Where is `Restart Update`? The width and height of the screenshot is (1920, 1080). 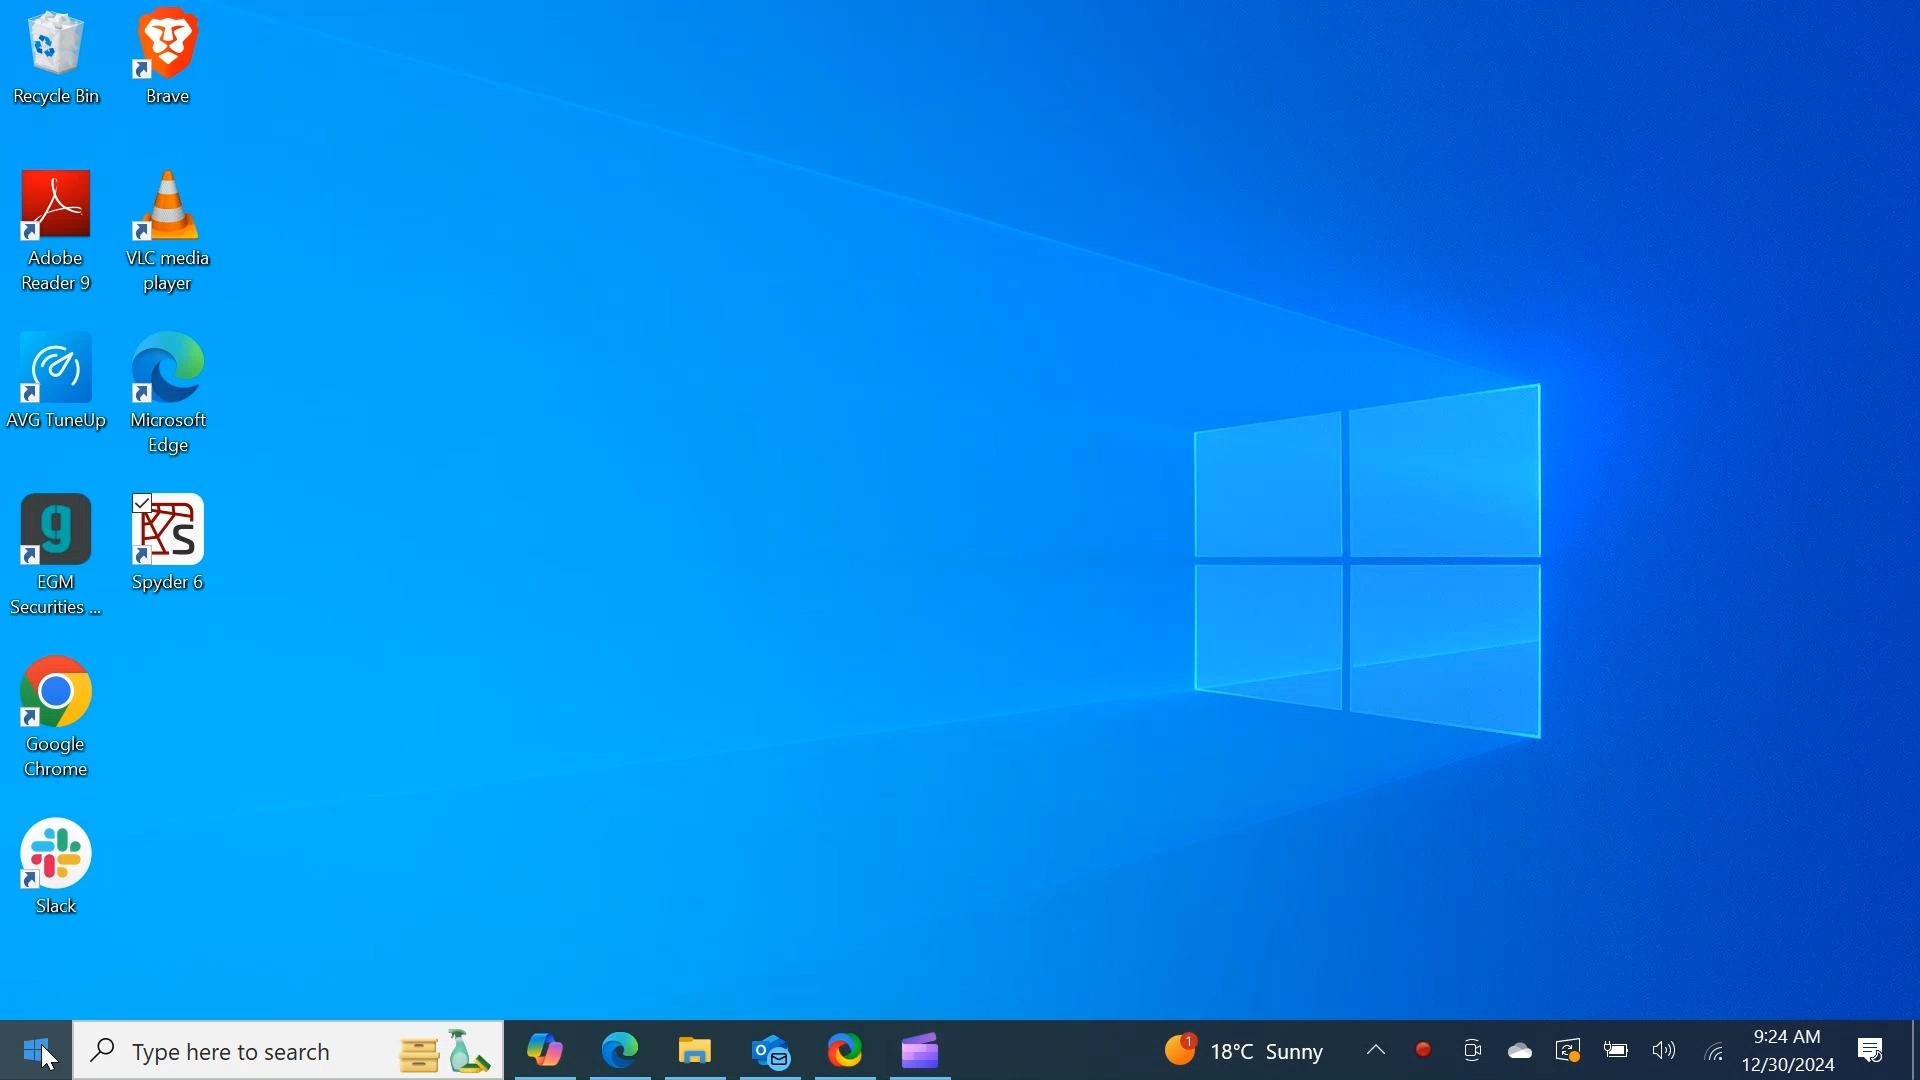
Restart Update is located at coordinates (1569, 1047).